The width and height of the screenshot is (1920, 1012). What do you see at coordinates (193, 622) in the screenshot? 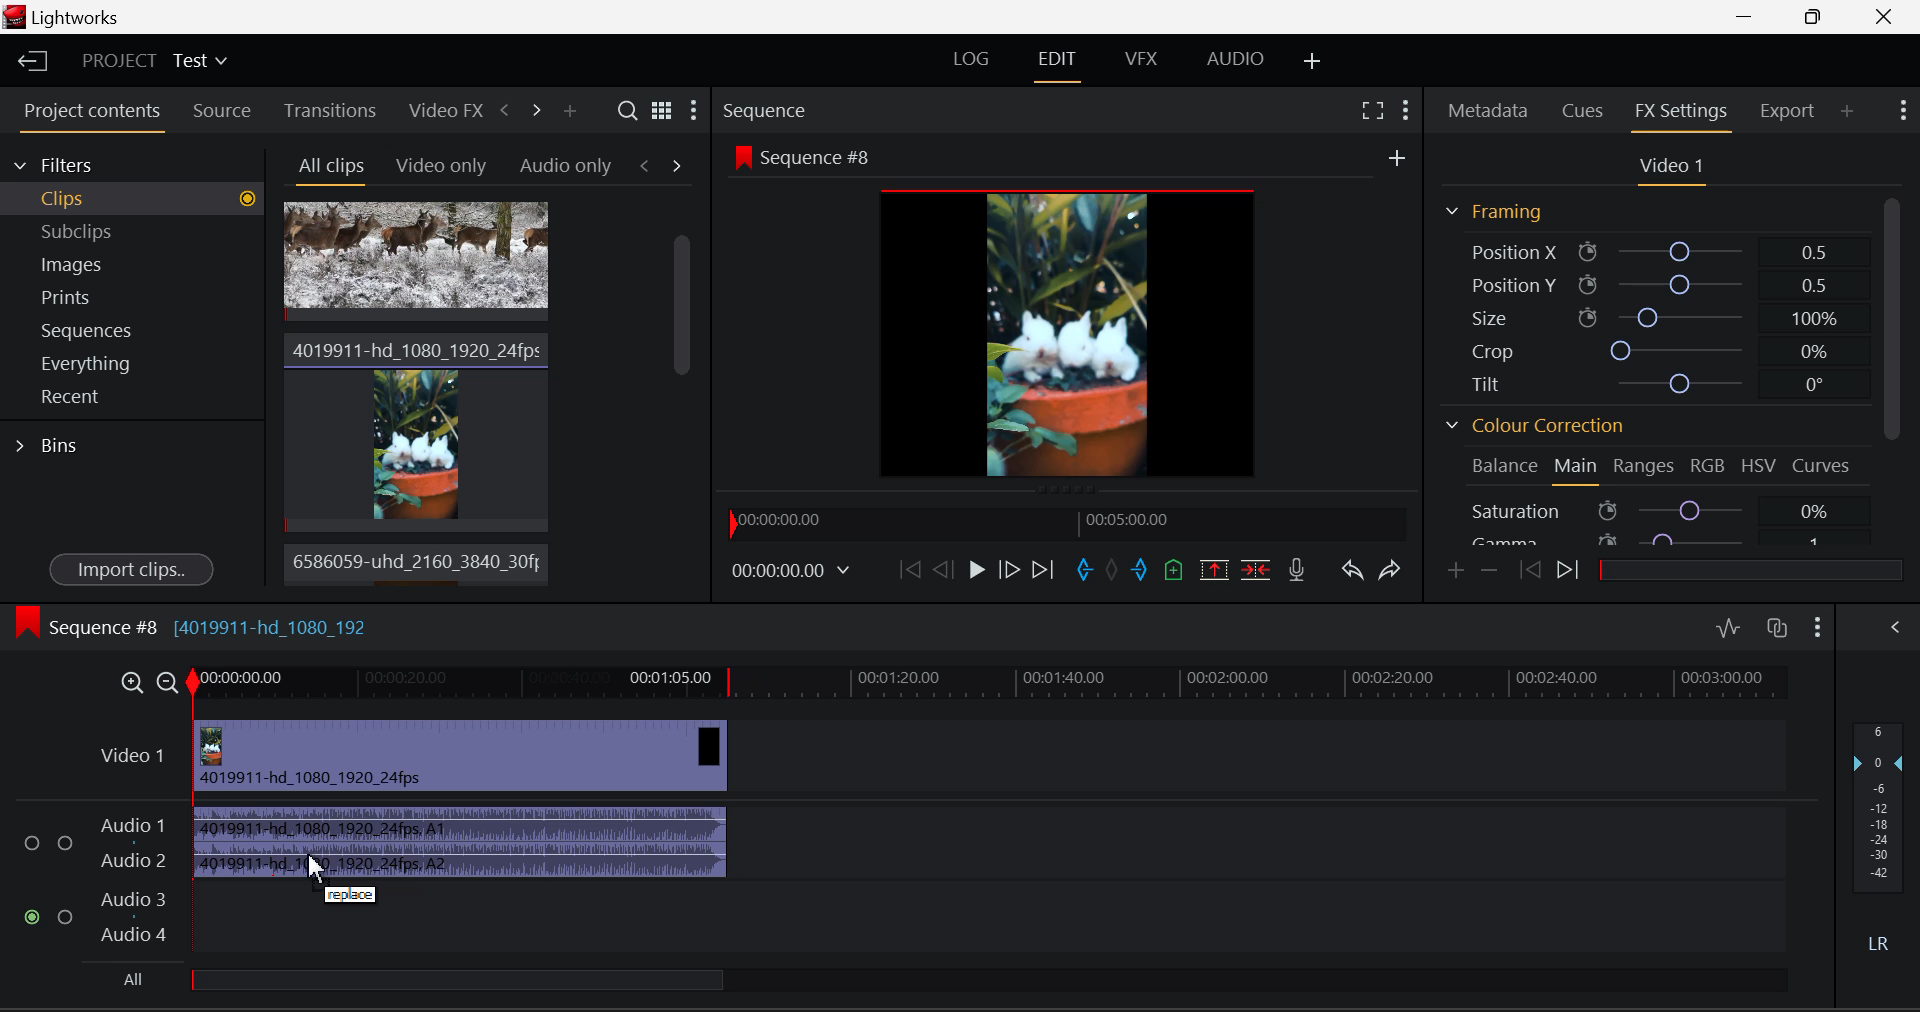
I see `Sequence #8 [4019911-hd_1080_192` at bounding box center [193, 622].